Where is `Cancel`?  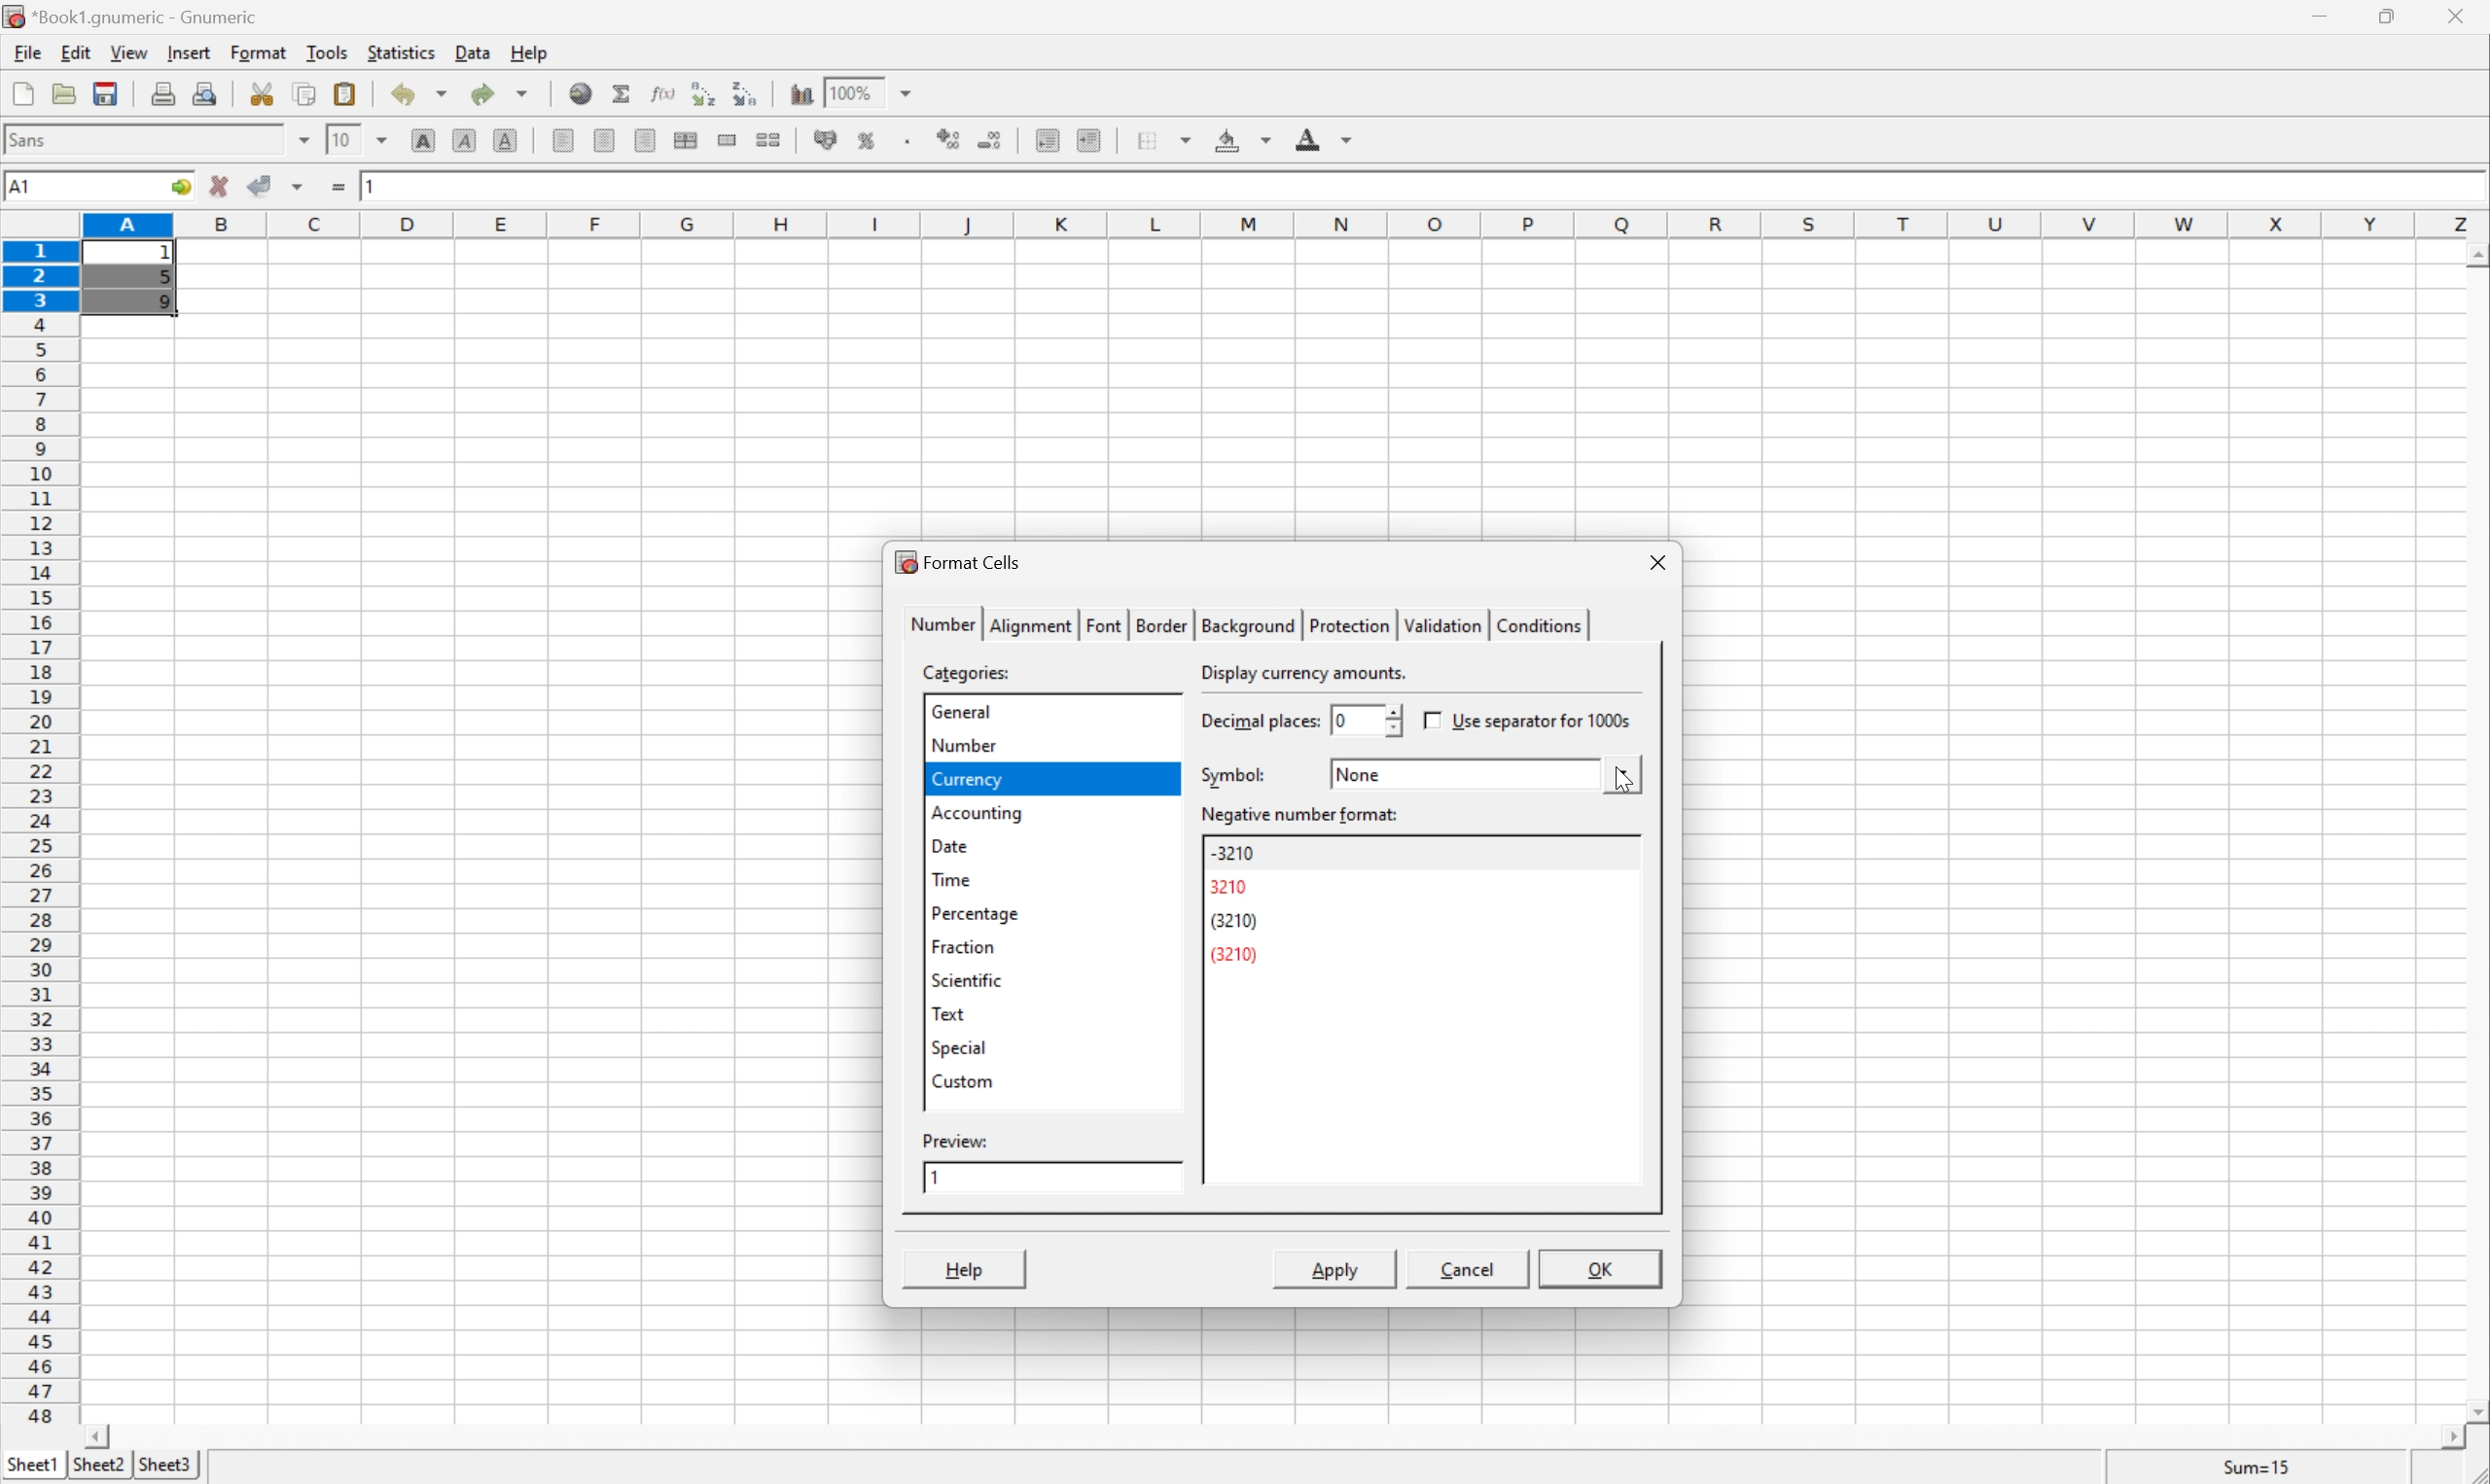
Cancel is located at coordinates (1465, 1267).